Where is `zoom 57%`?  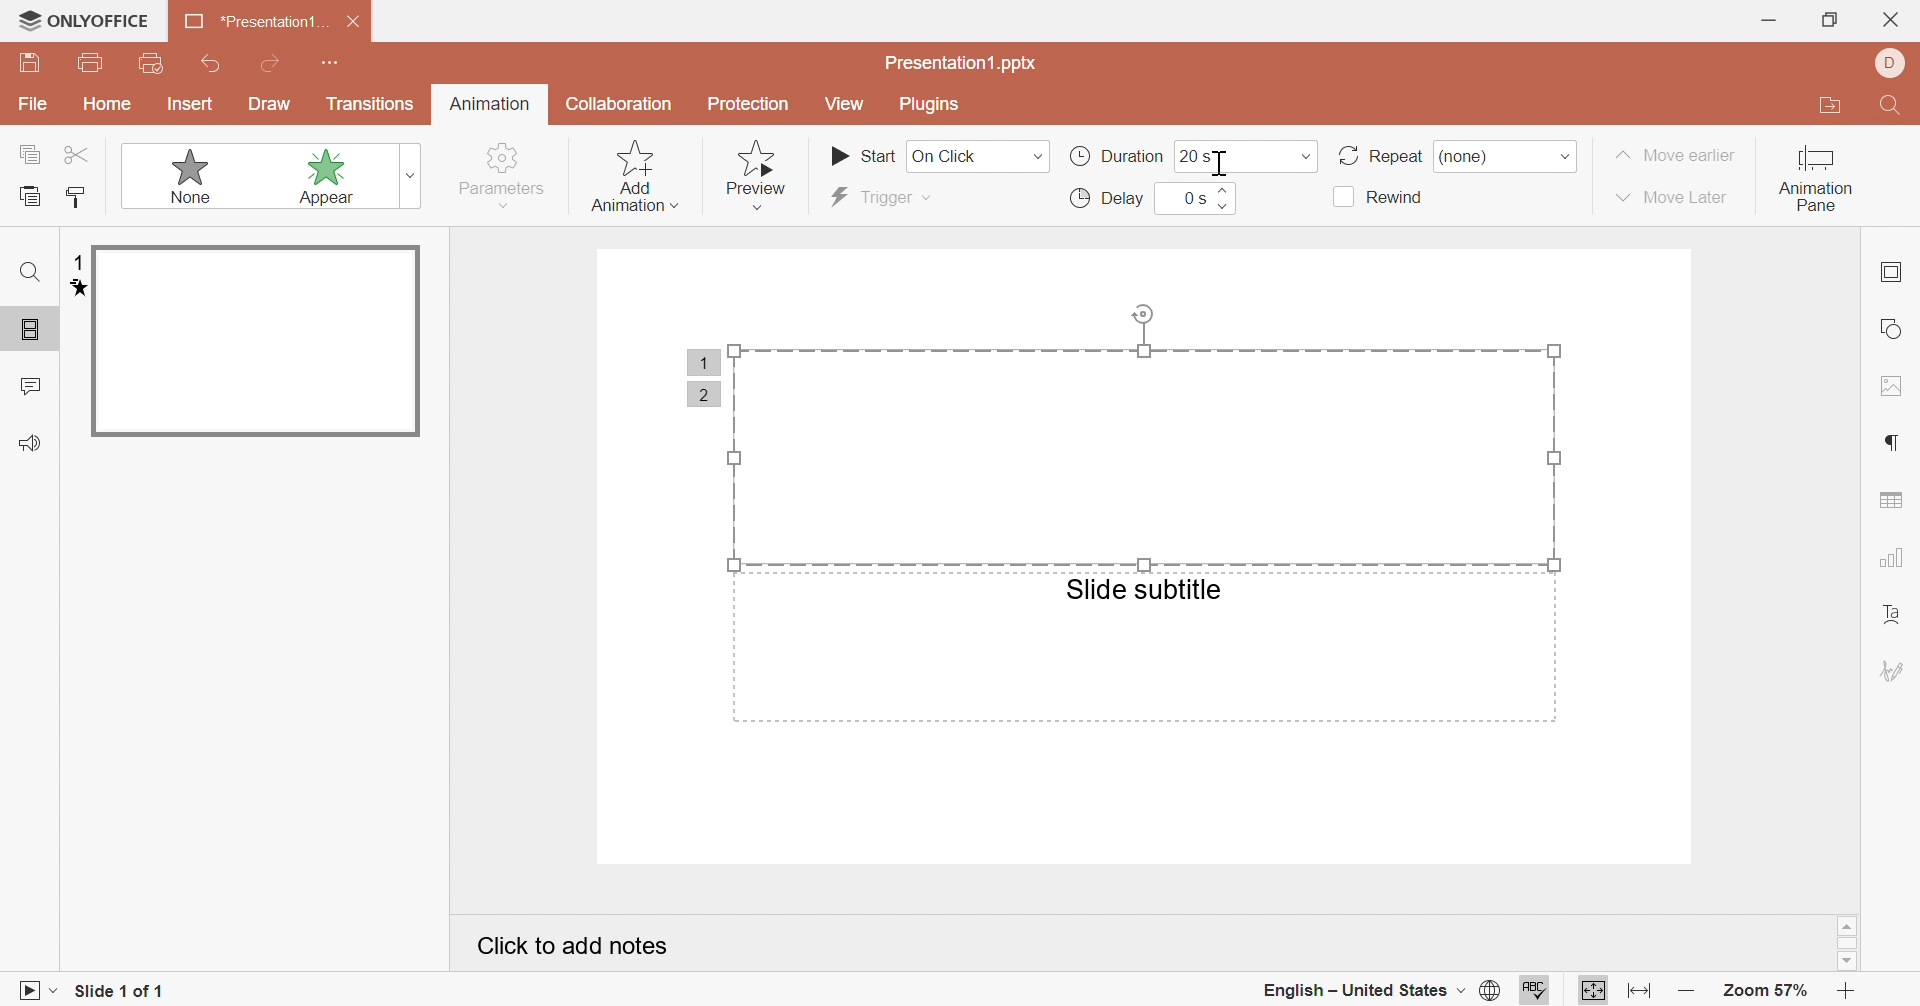
zoom 57% is located at coordinates (1768, 991).